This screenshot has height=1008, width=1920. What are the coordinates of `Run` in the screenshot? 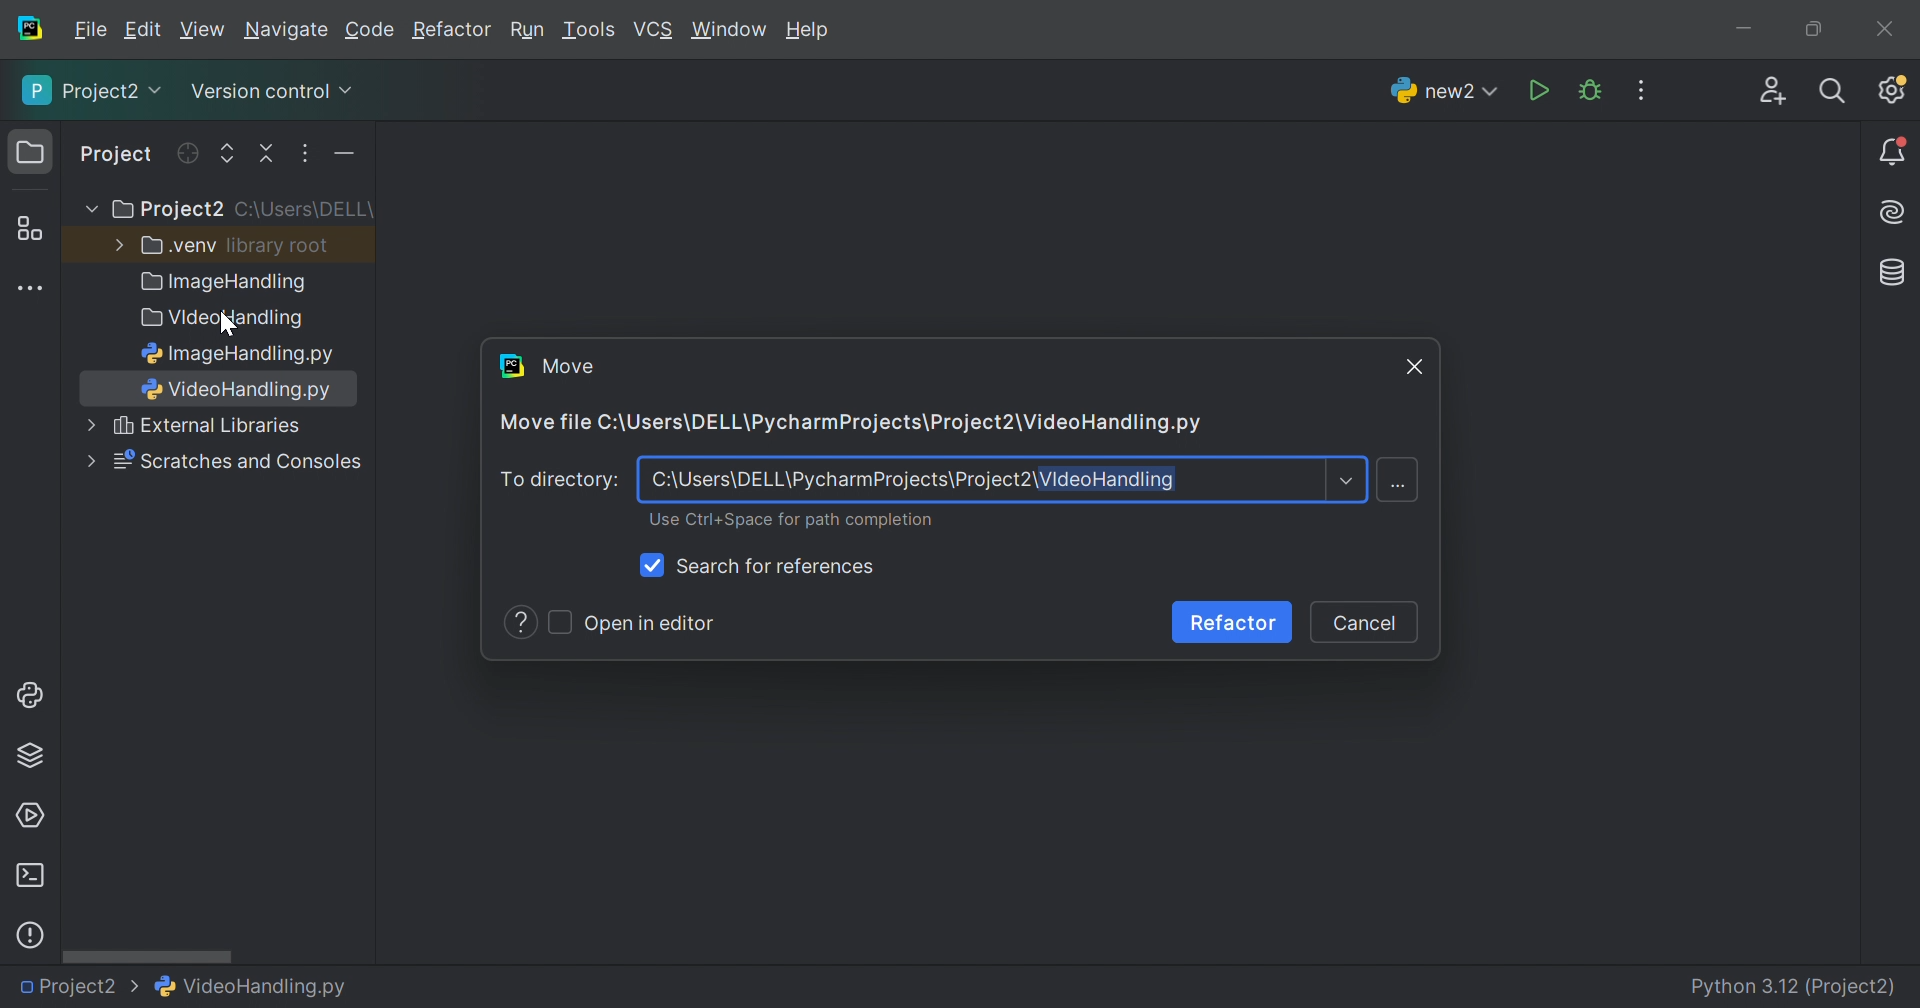 It's located at (1541, 92).